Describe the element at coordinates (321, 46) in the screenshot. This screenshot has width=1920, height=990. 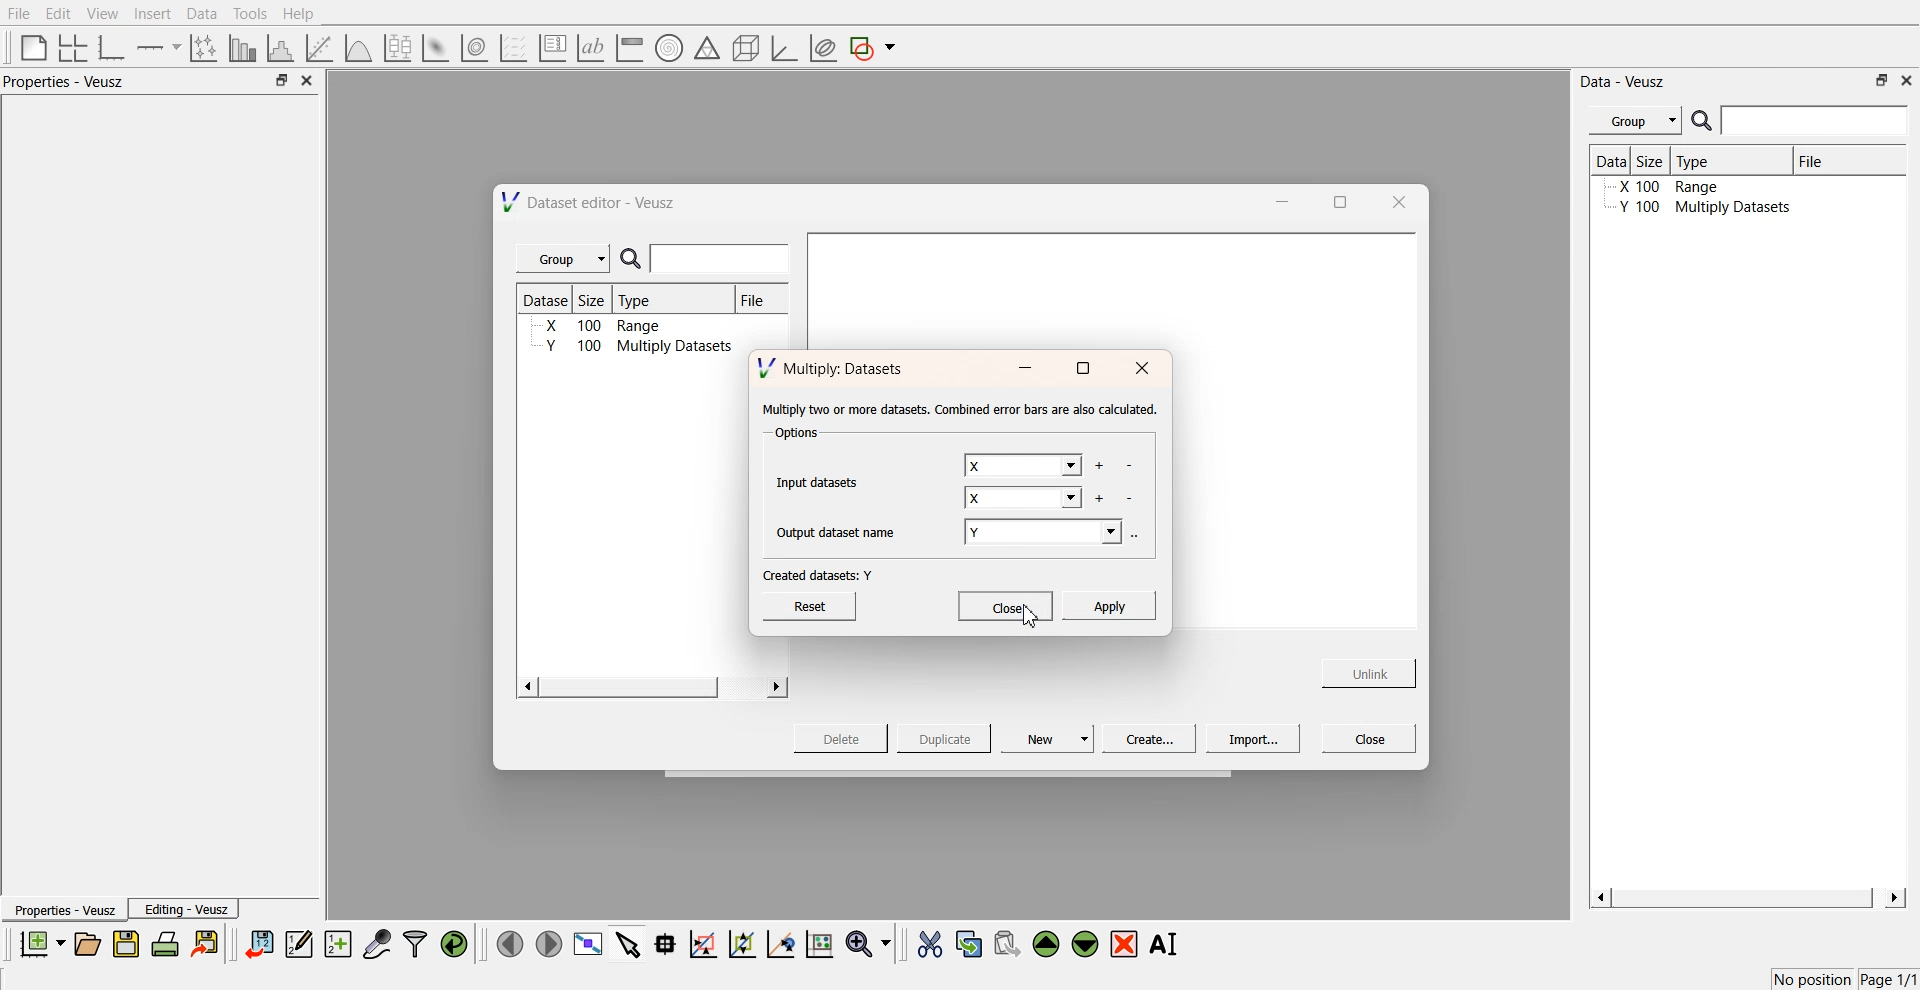
I see `fit a function` at that location.